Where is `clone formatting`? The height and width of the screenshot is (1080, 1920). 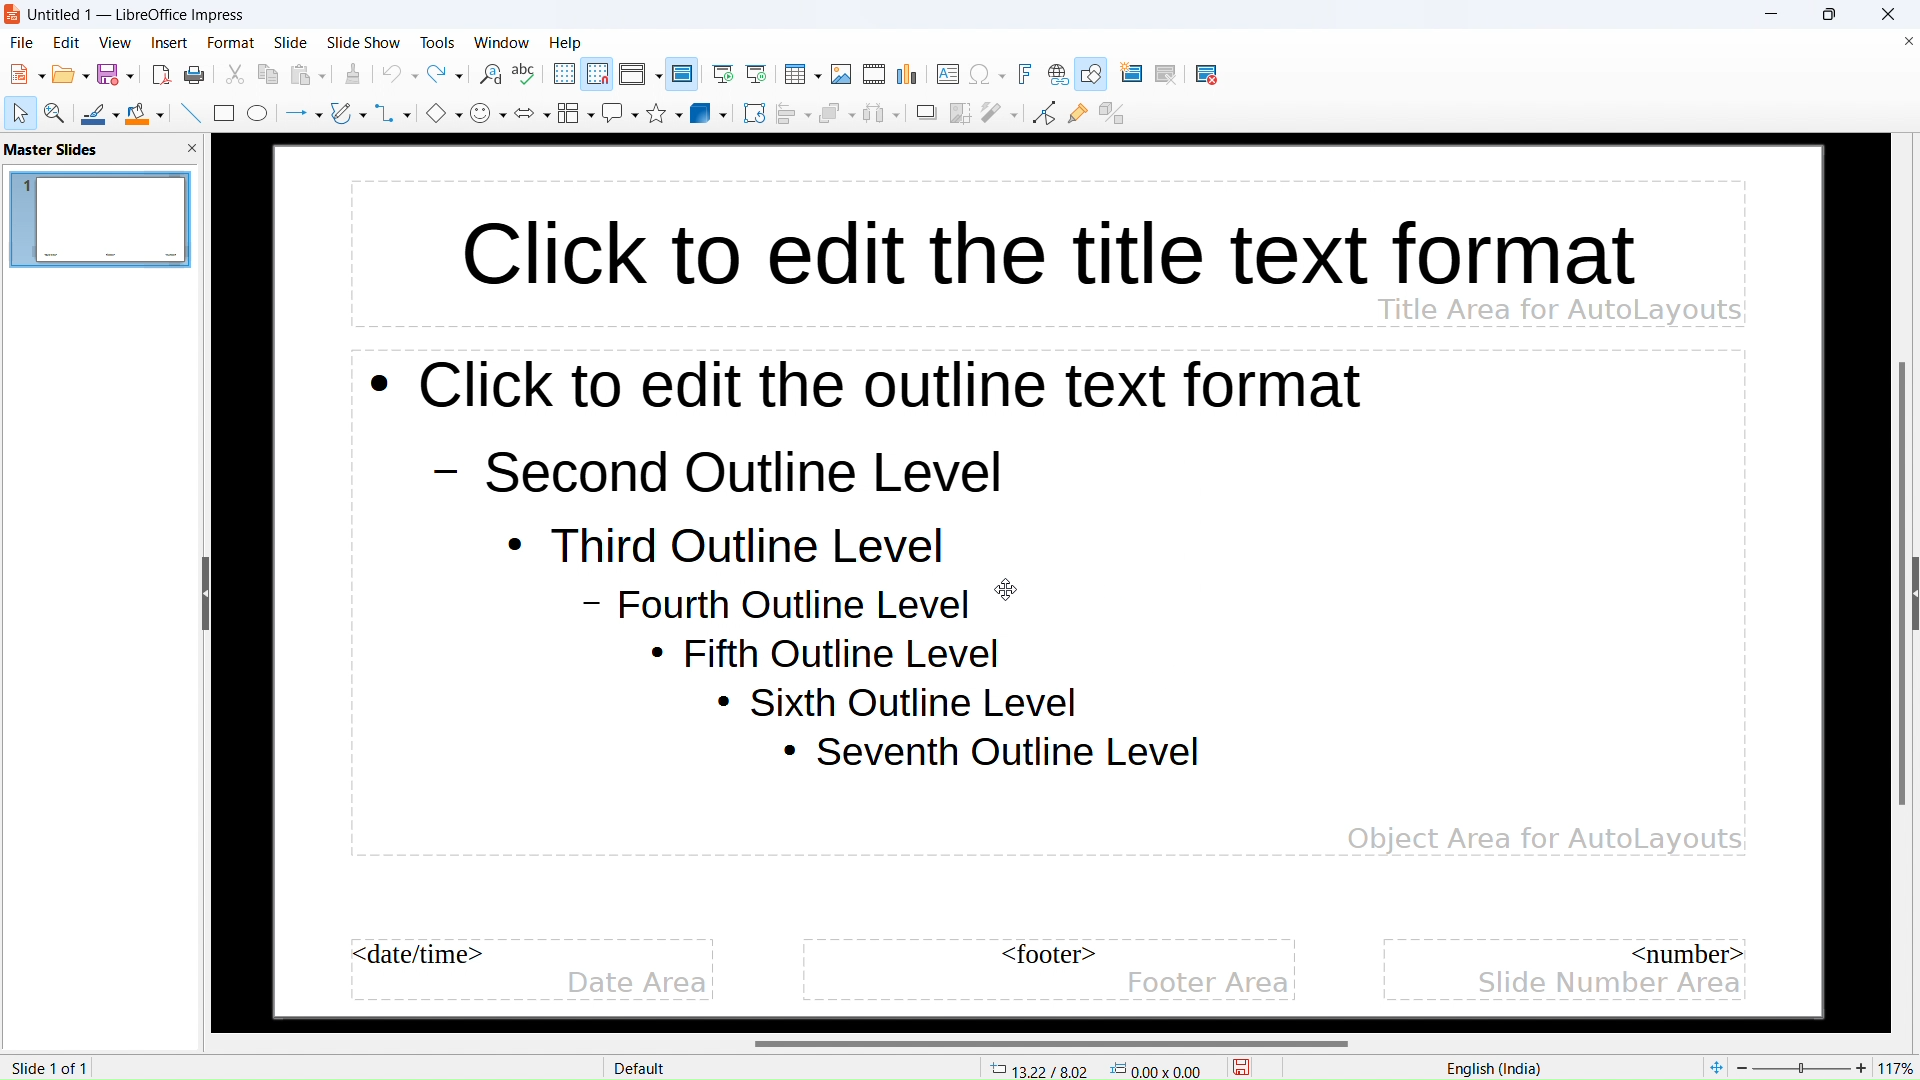
clone formatting is located at coordinates (354, 75).